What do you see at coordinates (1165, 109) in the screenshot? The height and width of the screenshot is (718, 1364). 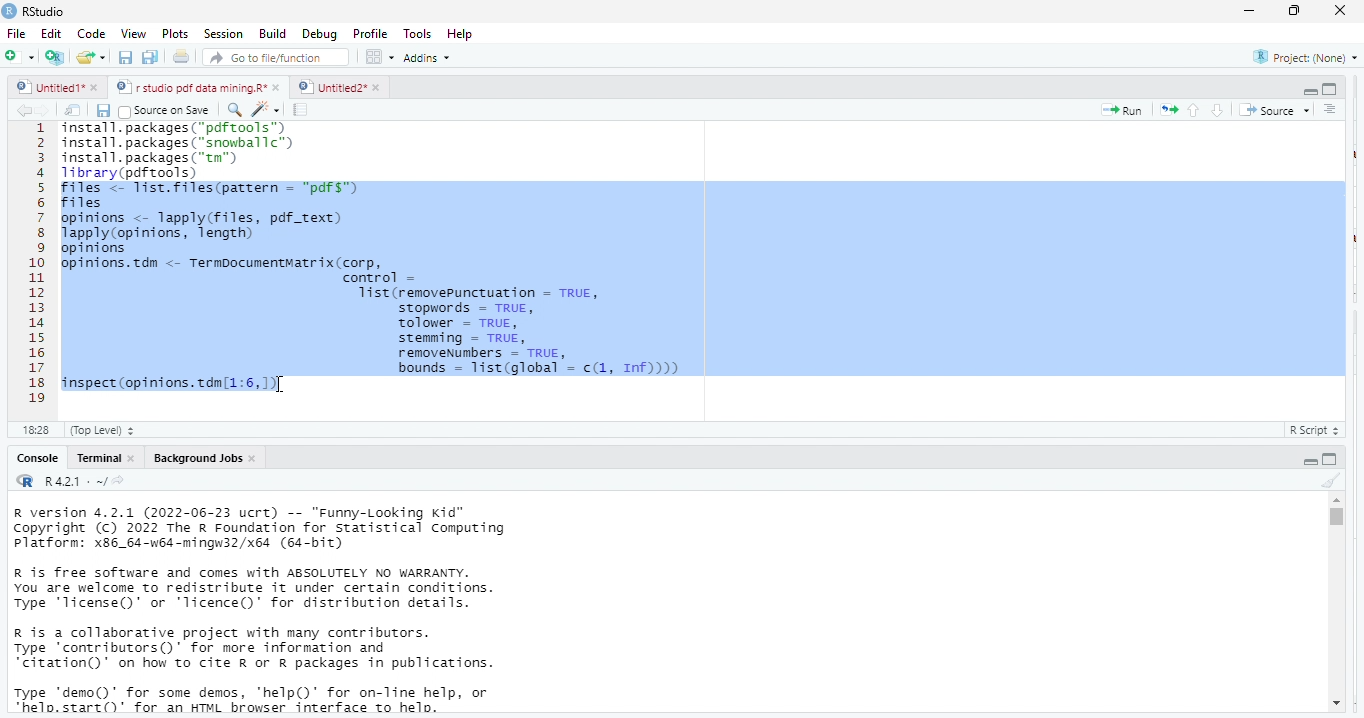 I see `re run the previous code region` at bounding box center [1165, 109].